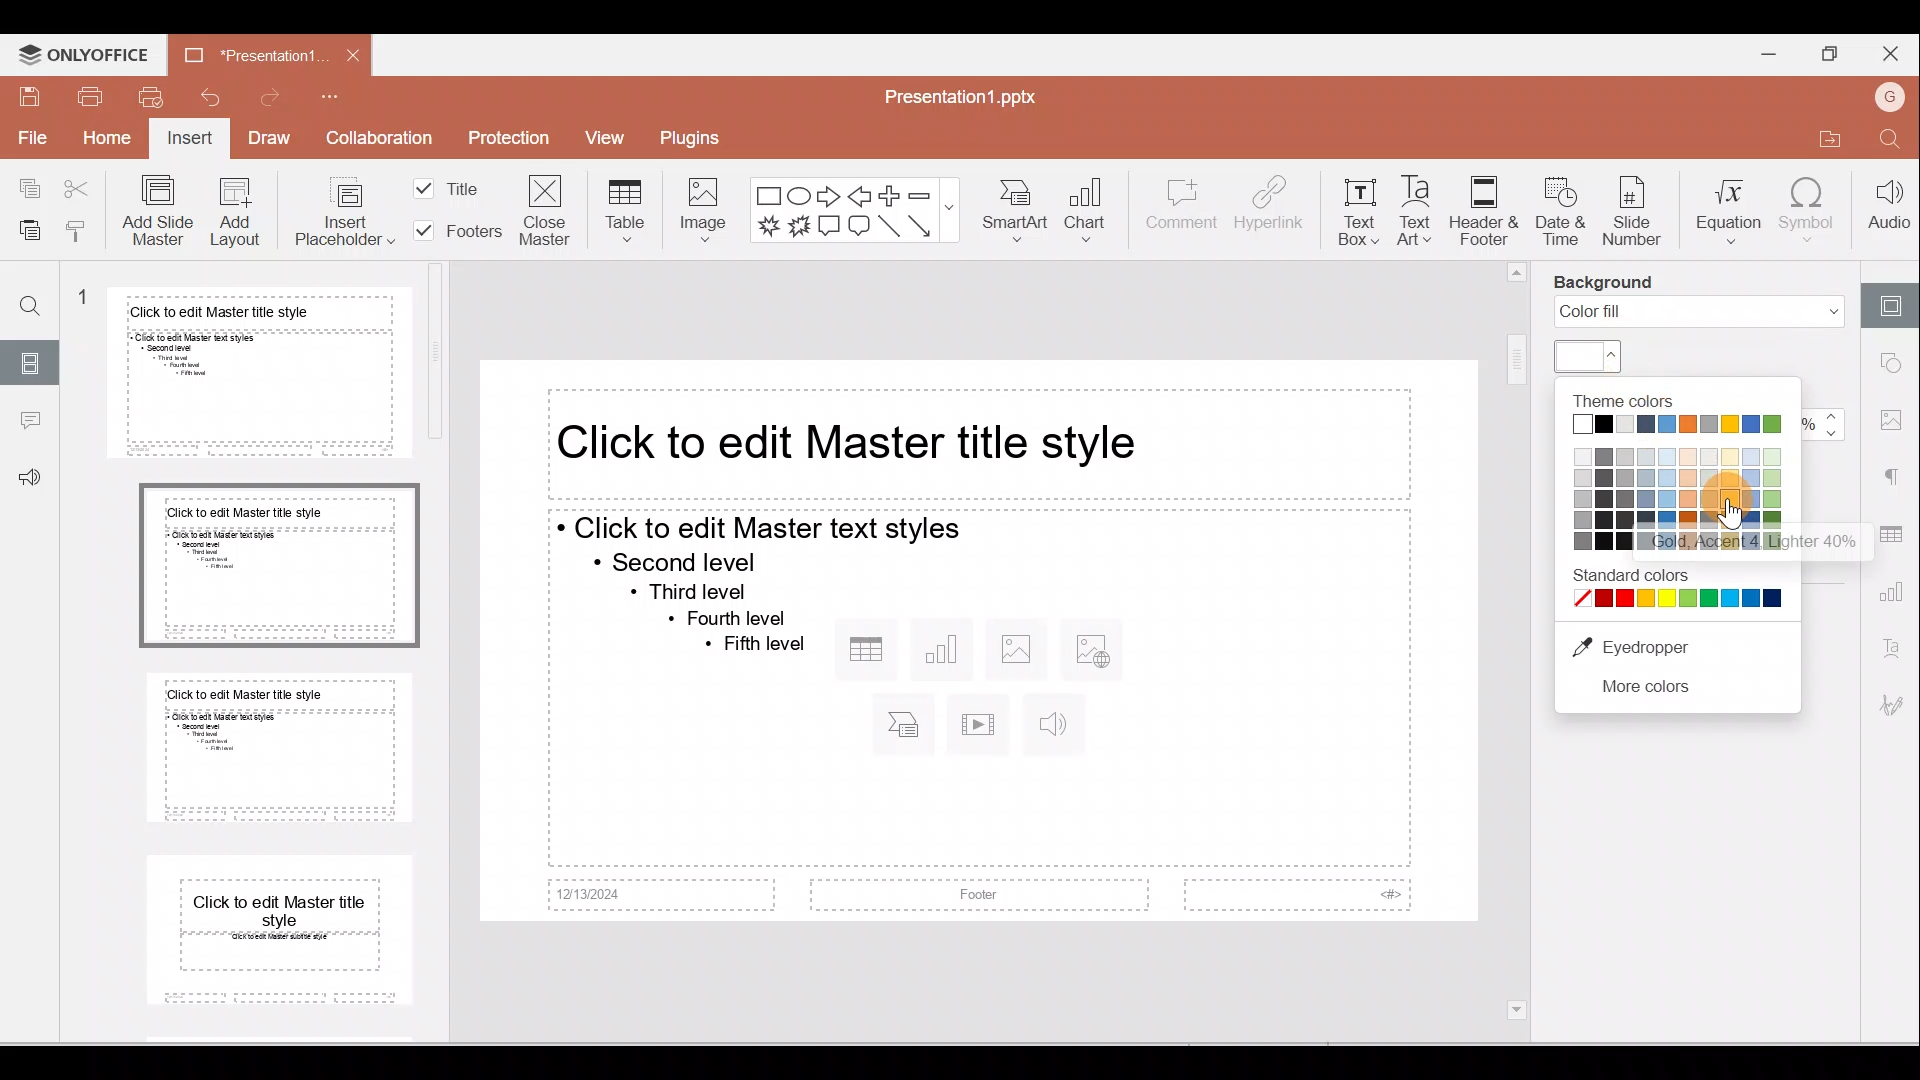 The height and width of the screenshot is (1080, 1920). What do you see at coordinates (454, 231) in the screenshot?
I see `Footers` at bounding box center [454, 231].